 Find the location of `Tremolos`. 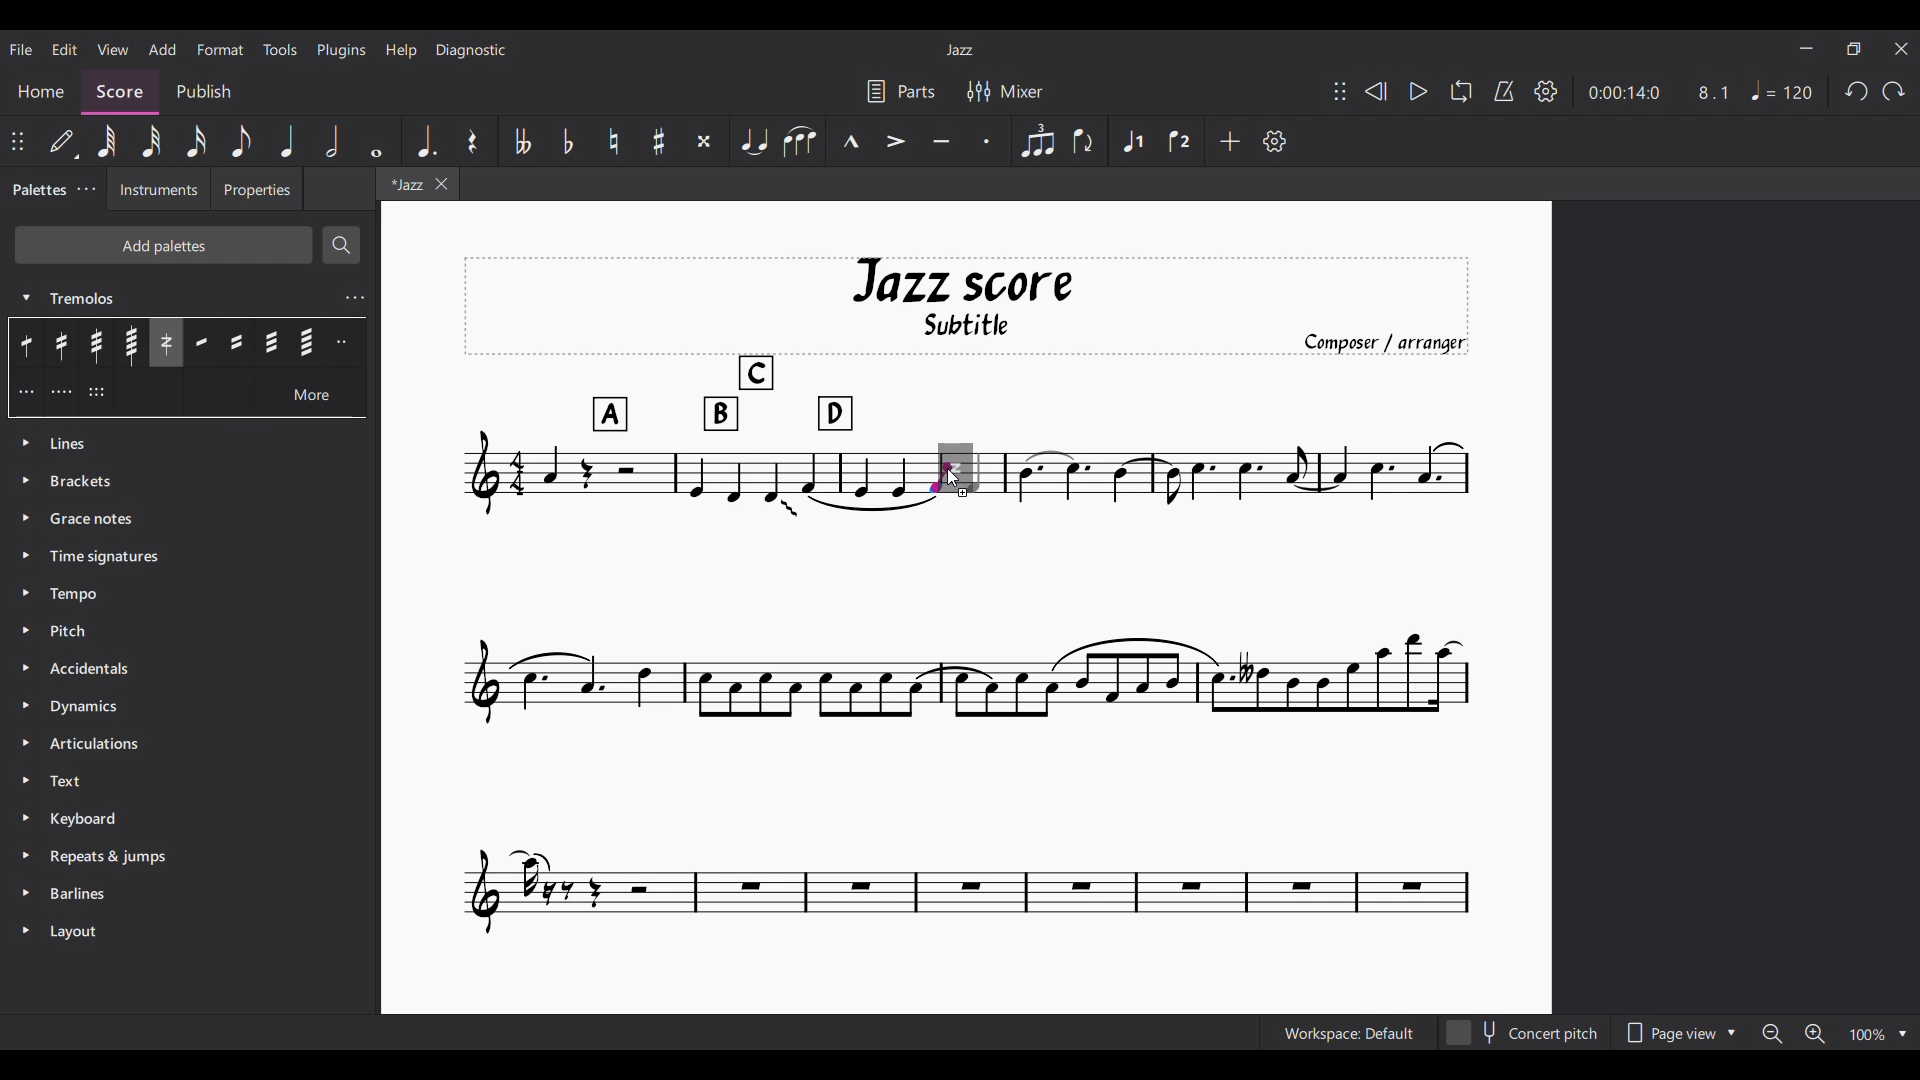

Tremolos is located at coordinates (173, 296).